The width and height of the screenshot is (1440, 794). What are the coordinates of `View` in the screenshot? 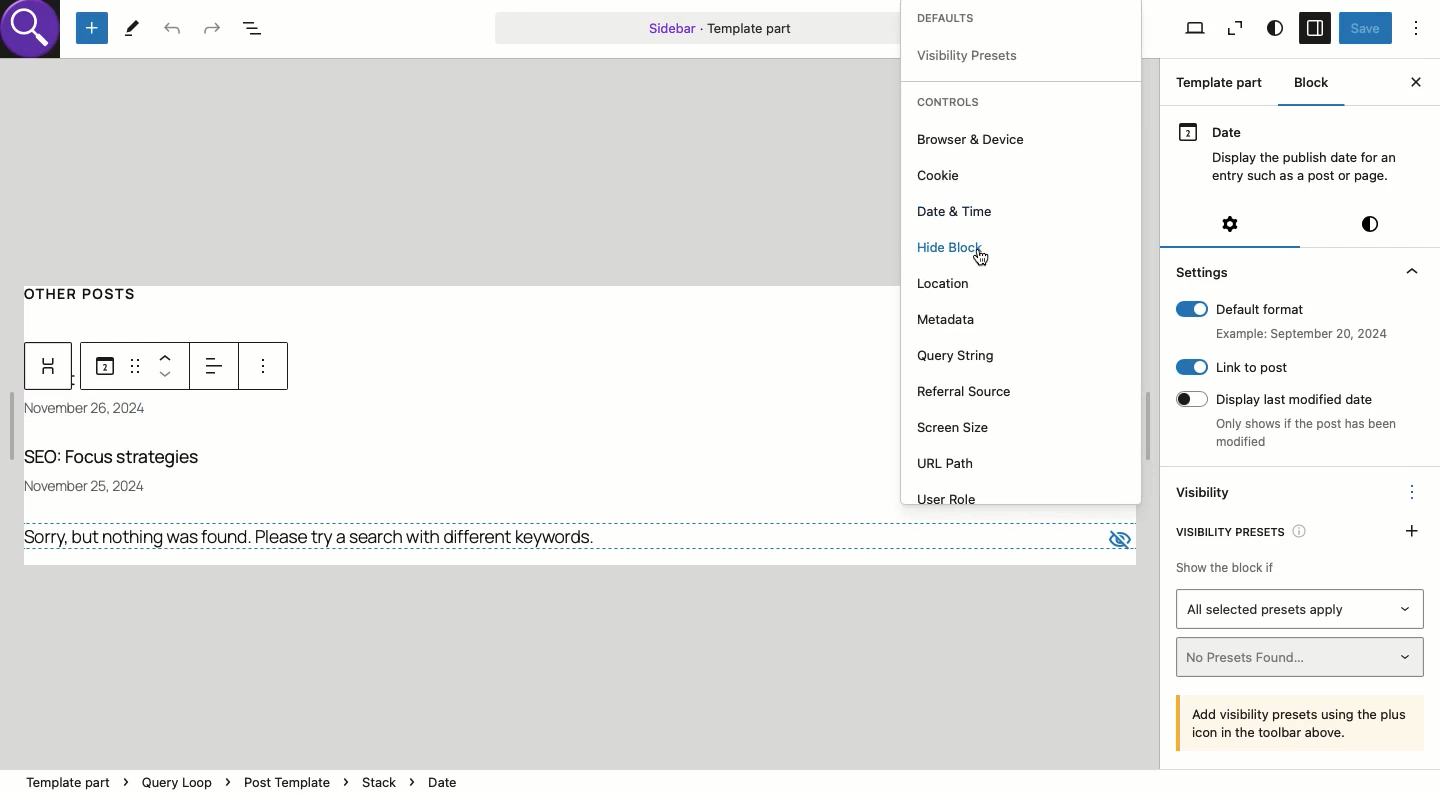 It's located at (1194, 29).